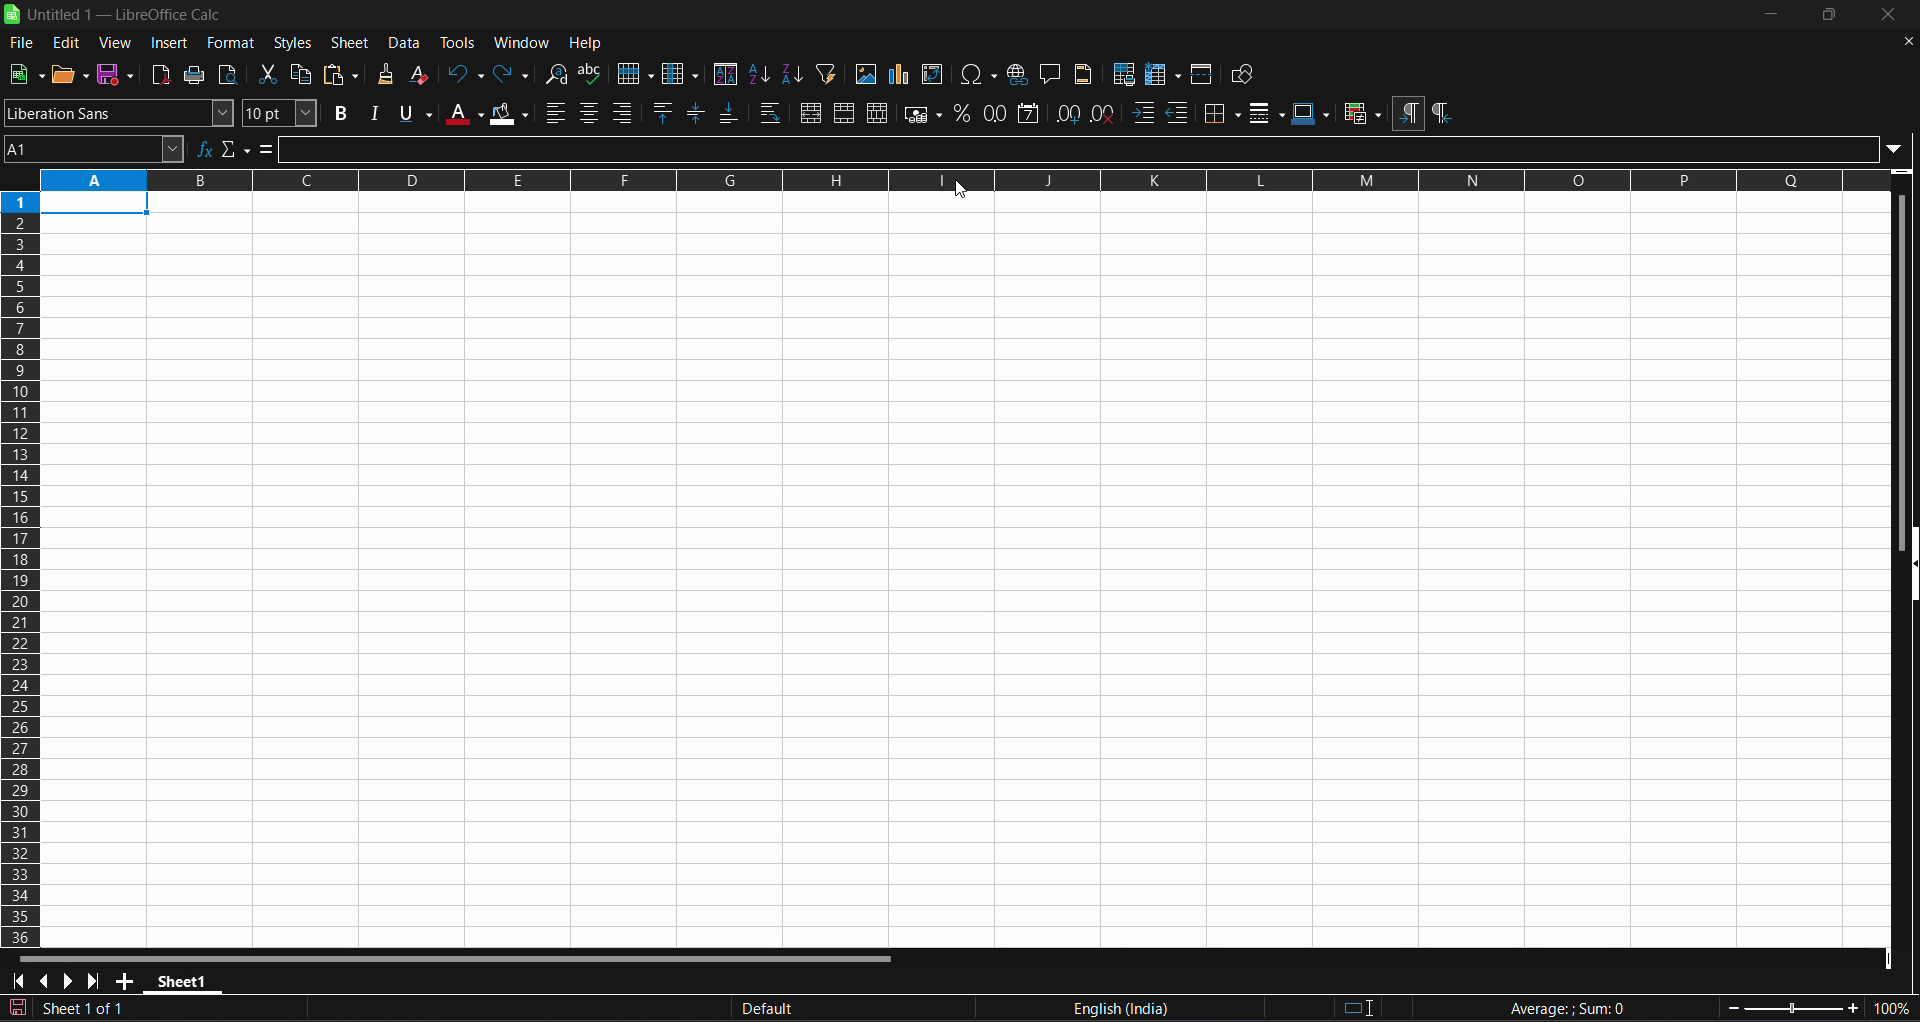 The image size is (1920, 1022). I want to click on unmerge cells, so click(878, 114).